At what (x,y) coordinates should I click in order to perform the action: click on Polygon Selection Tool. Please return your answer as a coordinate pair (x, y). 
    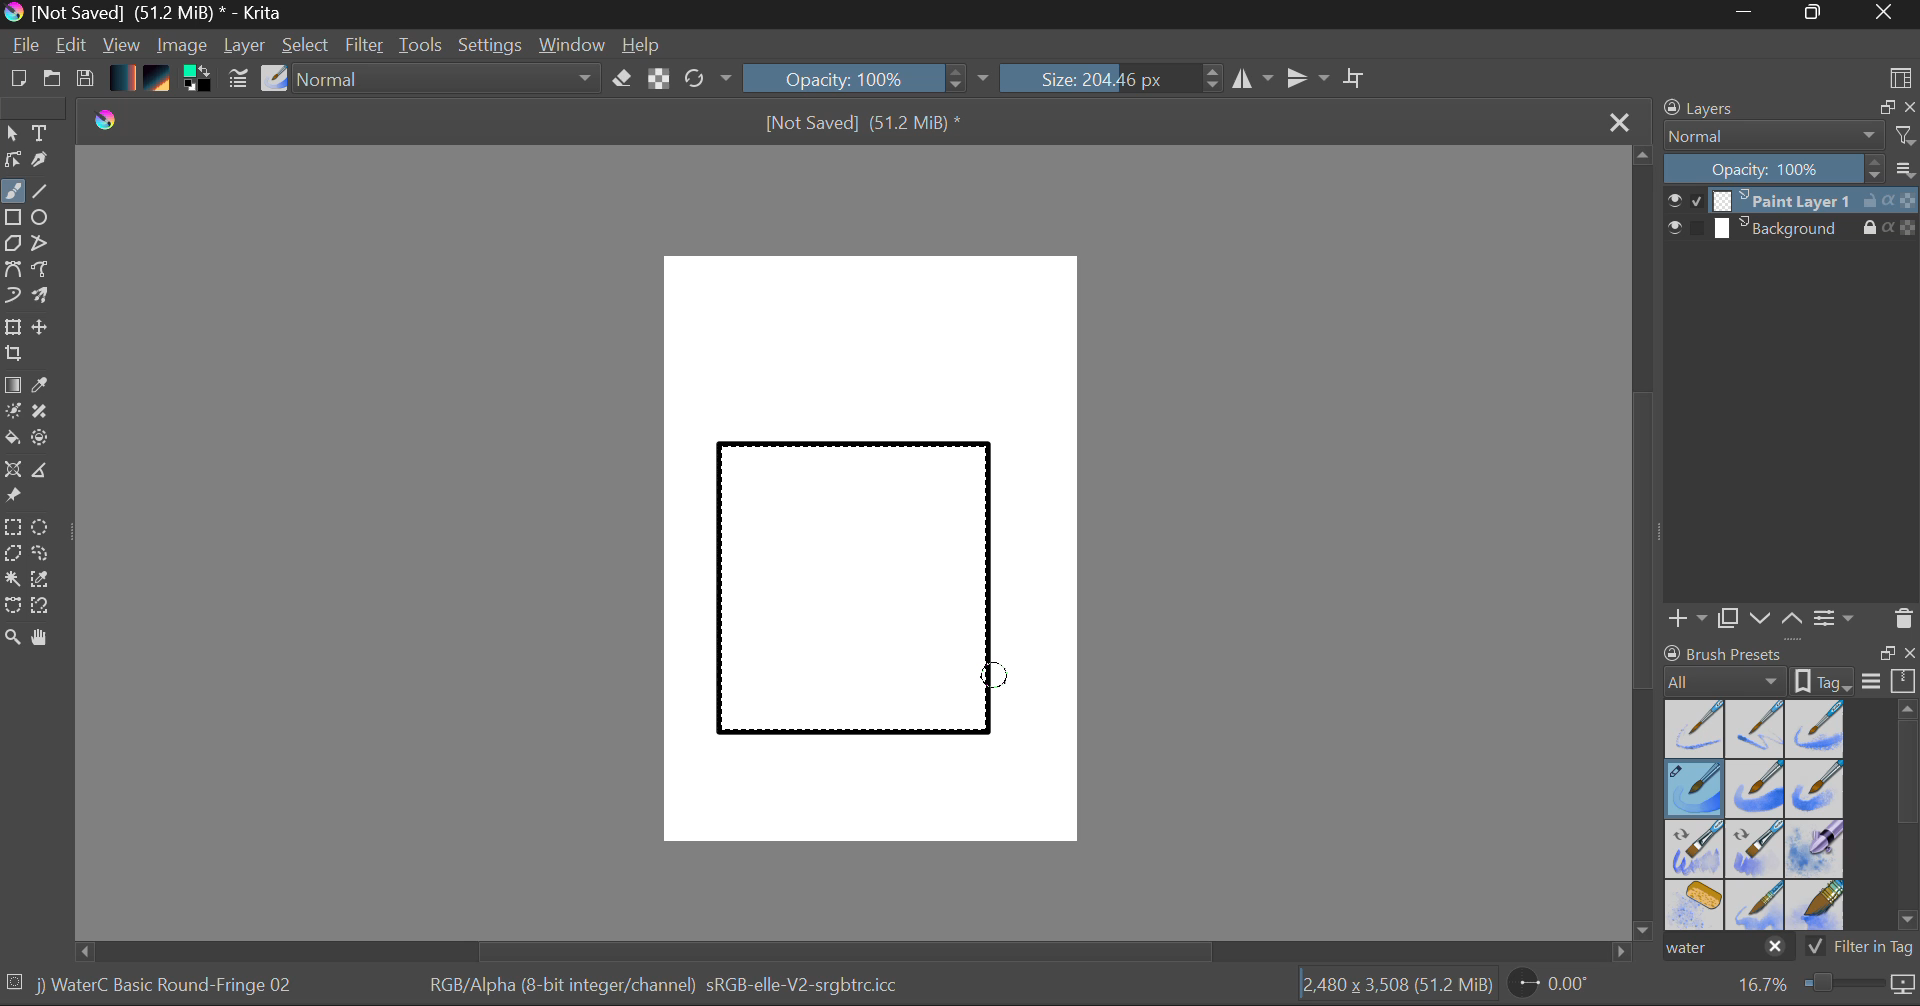
    Looking at the image, I should click on (12, 554).